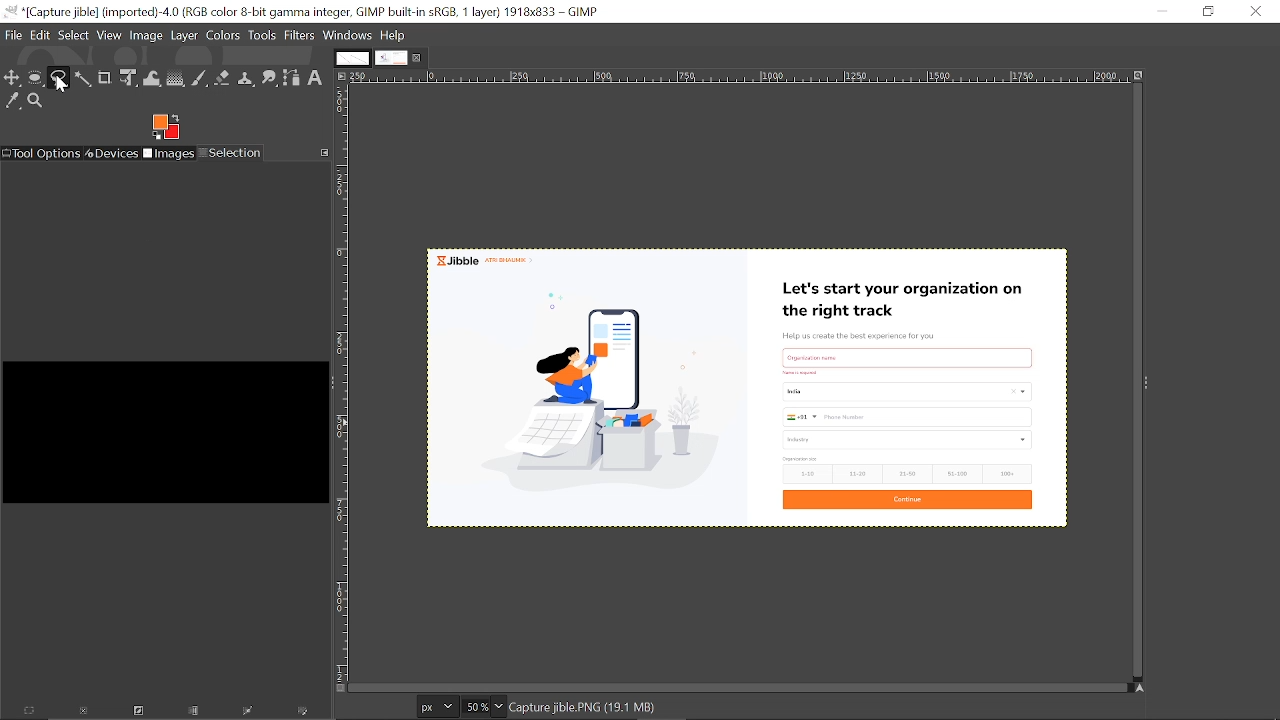 Image resolution: width=1280 pixels, height=720 pixels. I want to click on Current image, so click(750, 392).